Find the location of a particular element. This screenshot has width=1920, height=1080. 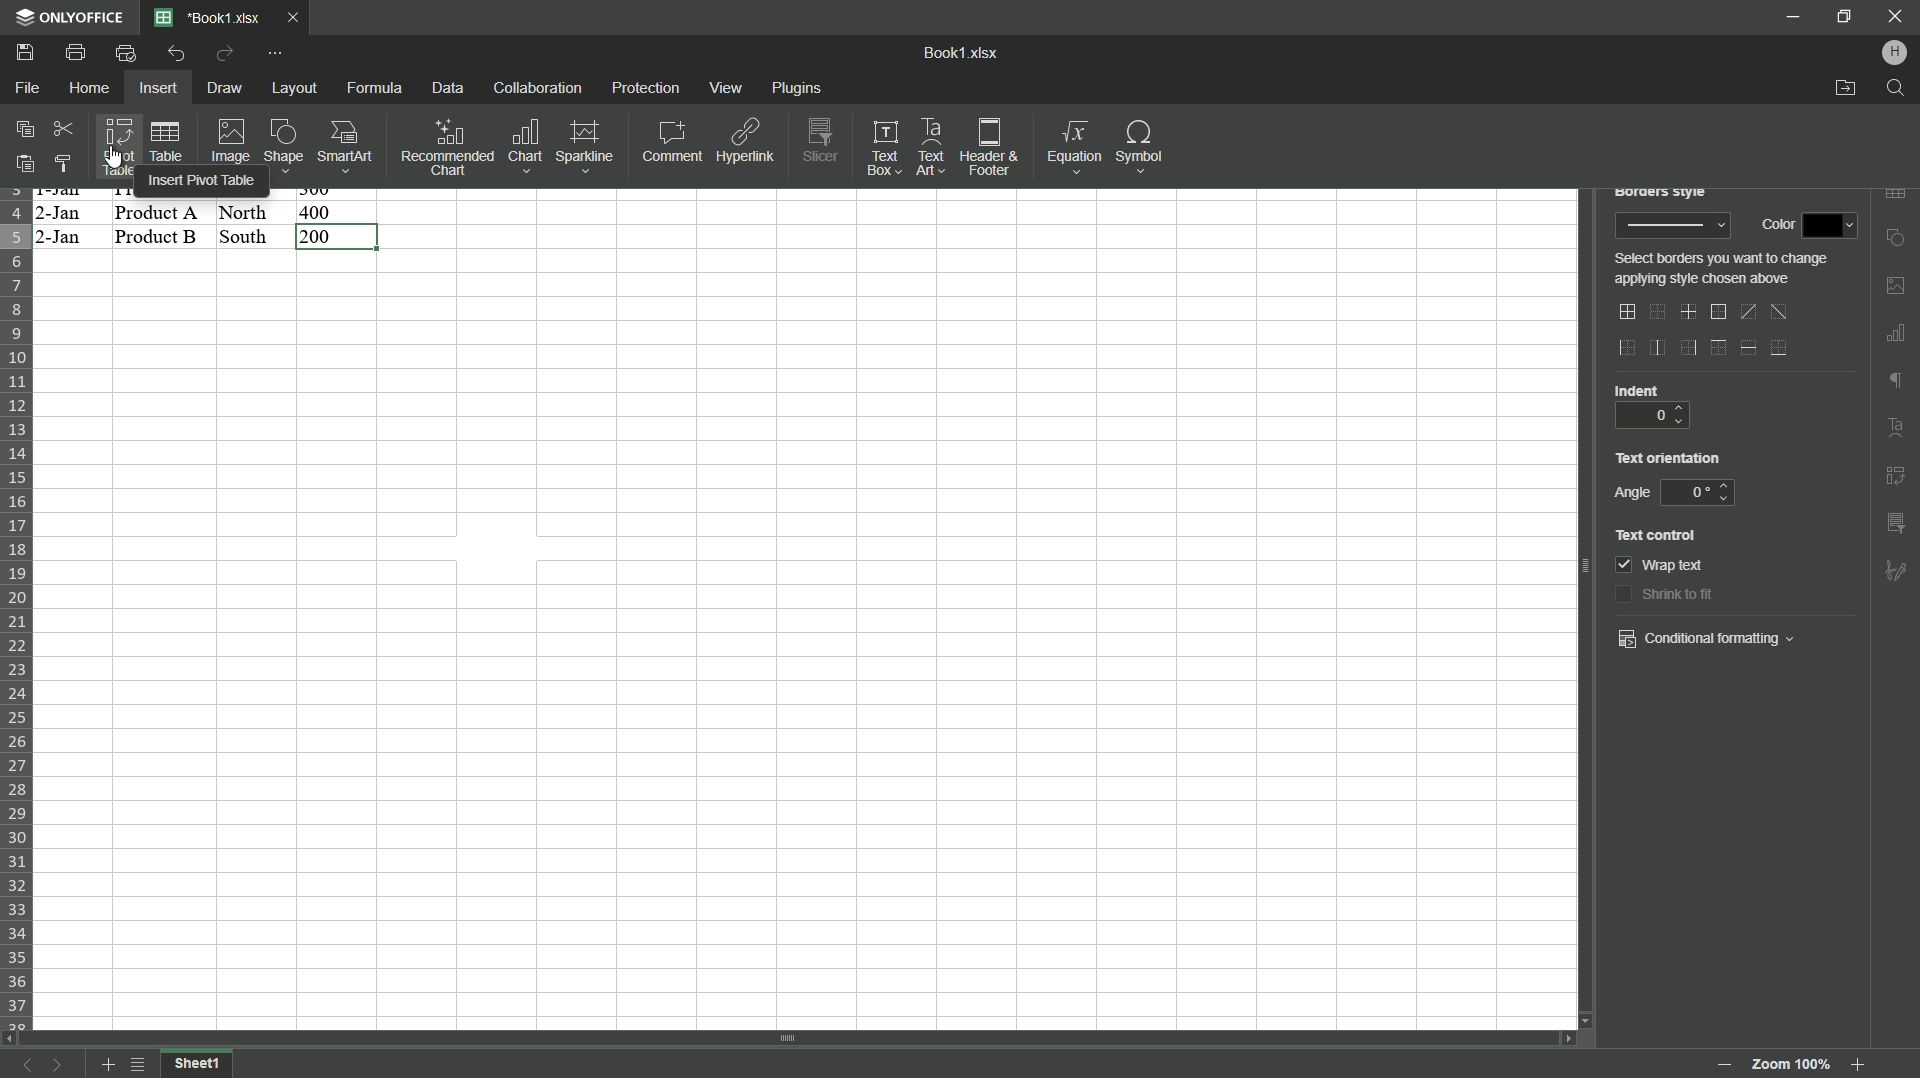

text control is located at coordinates (1658, 536).